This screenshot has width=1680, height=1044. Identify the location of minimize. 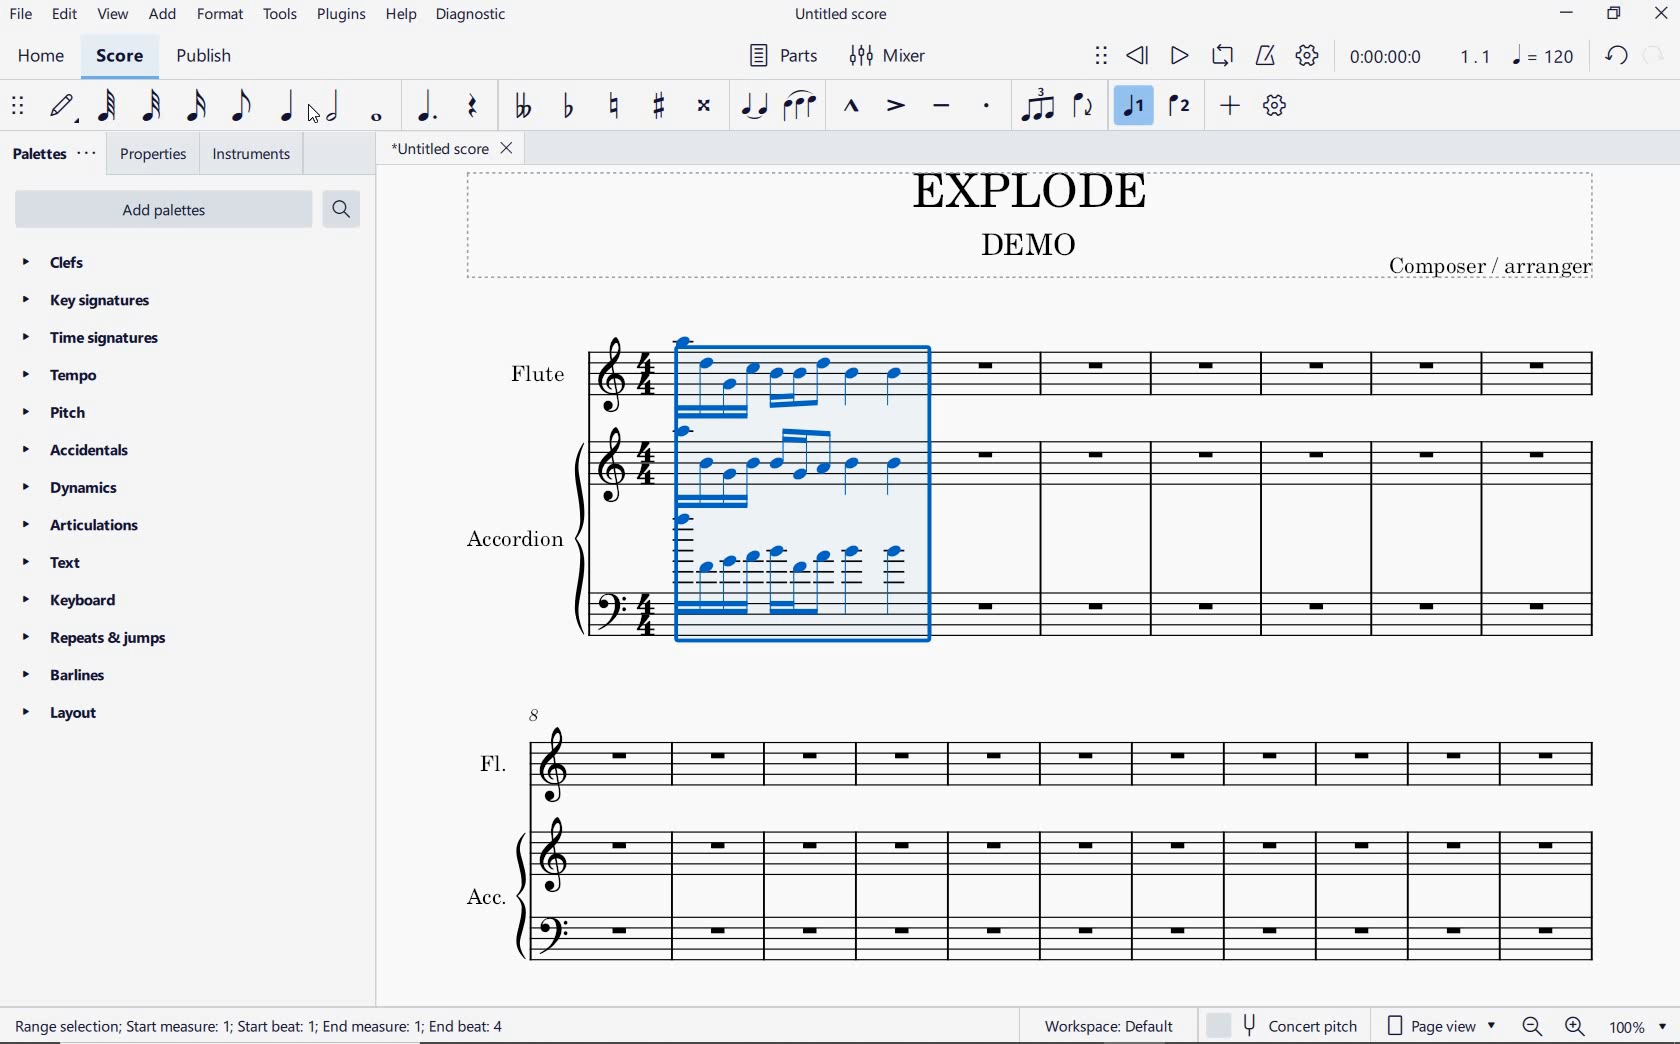
(1564, 11).